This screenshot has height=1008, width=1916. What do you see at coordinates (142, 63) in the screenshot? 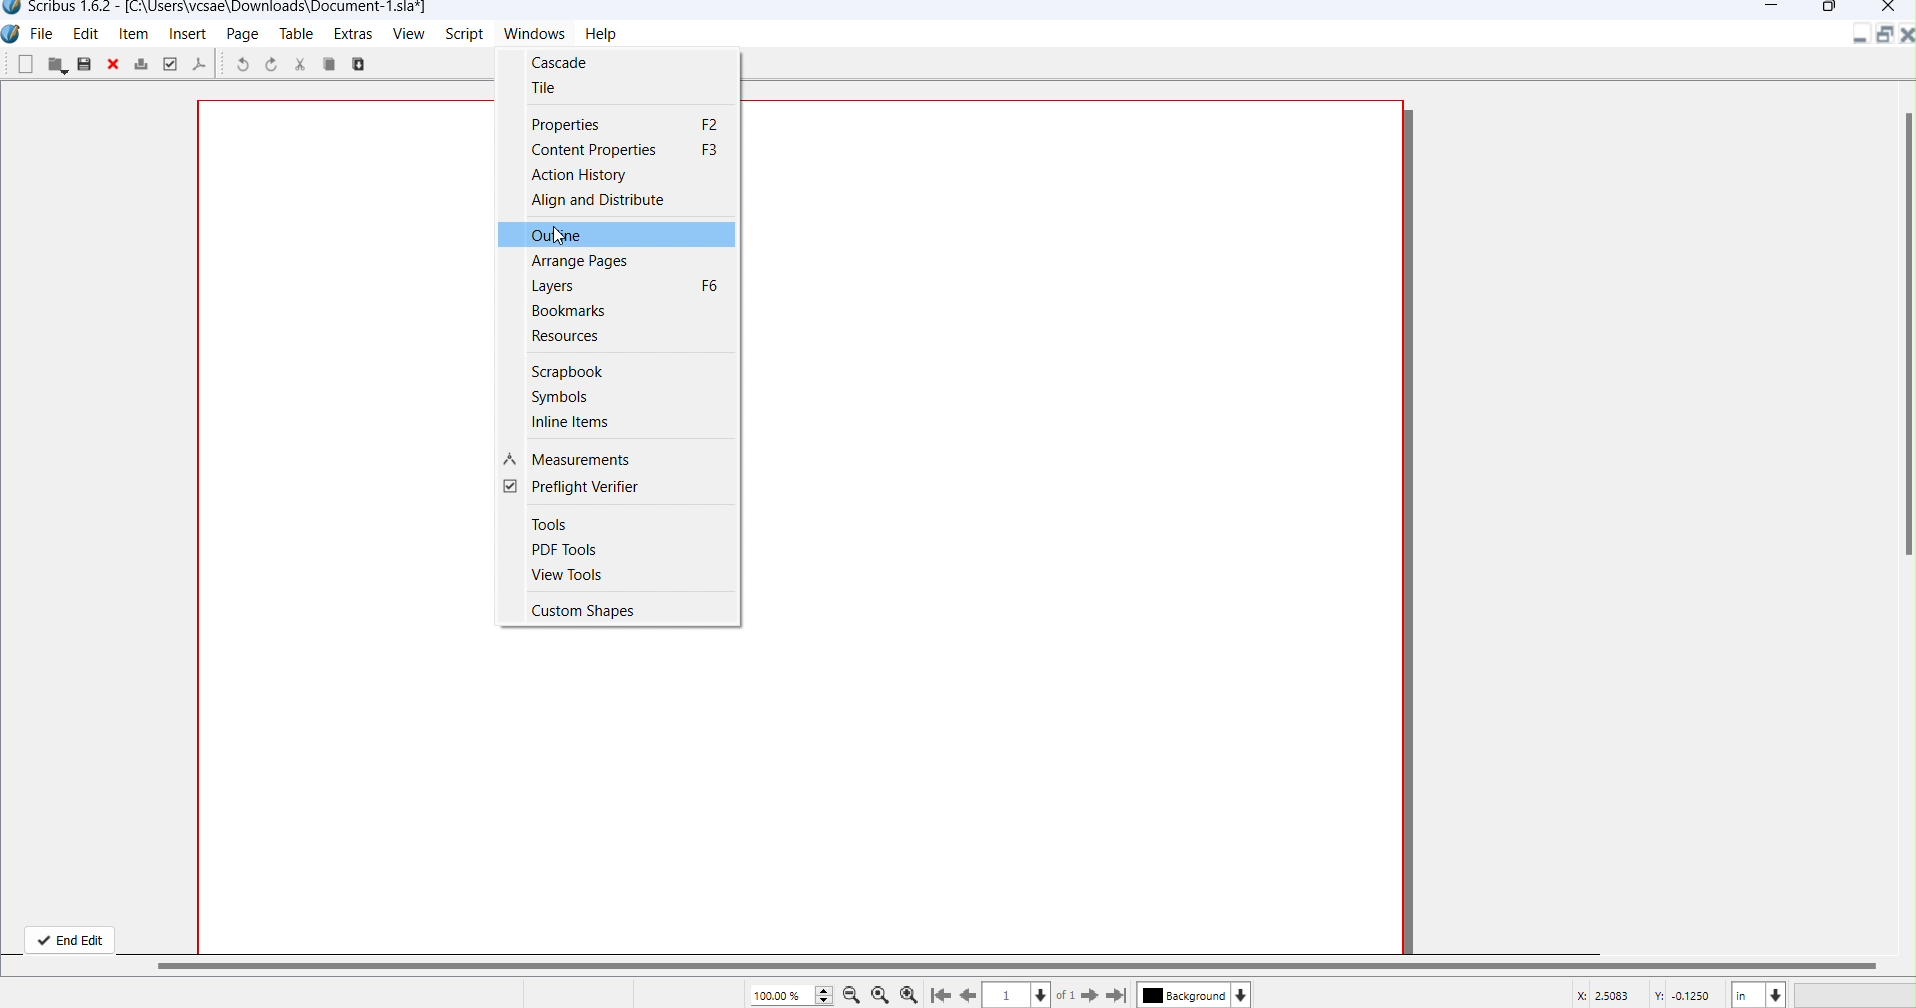
I see `print` at bounding box center [142, 63].